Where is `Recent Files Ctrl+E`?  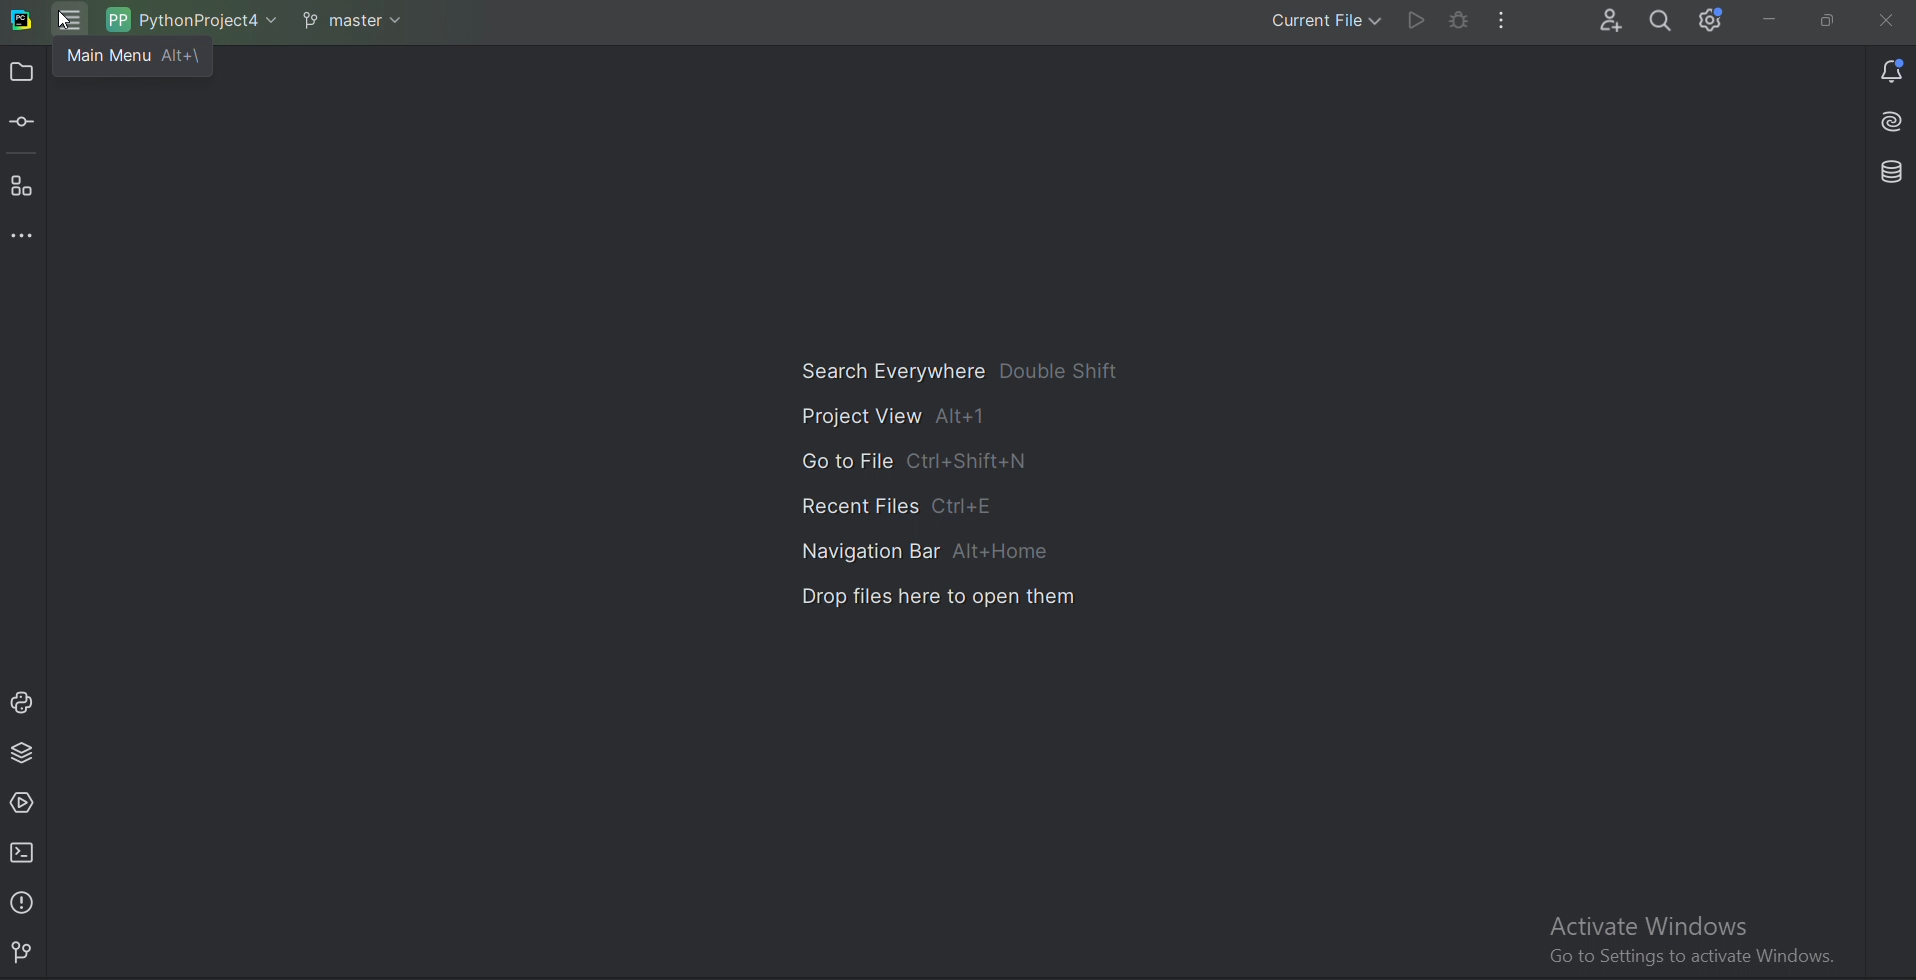 Recent Files Ctrl+E is located at coordinates (906, 505).